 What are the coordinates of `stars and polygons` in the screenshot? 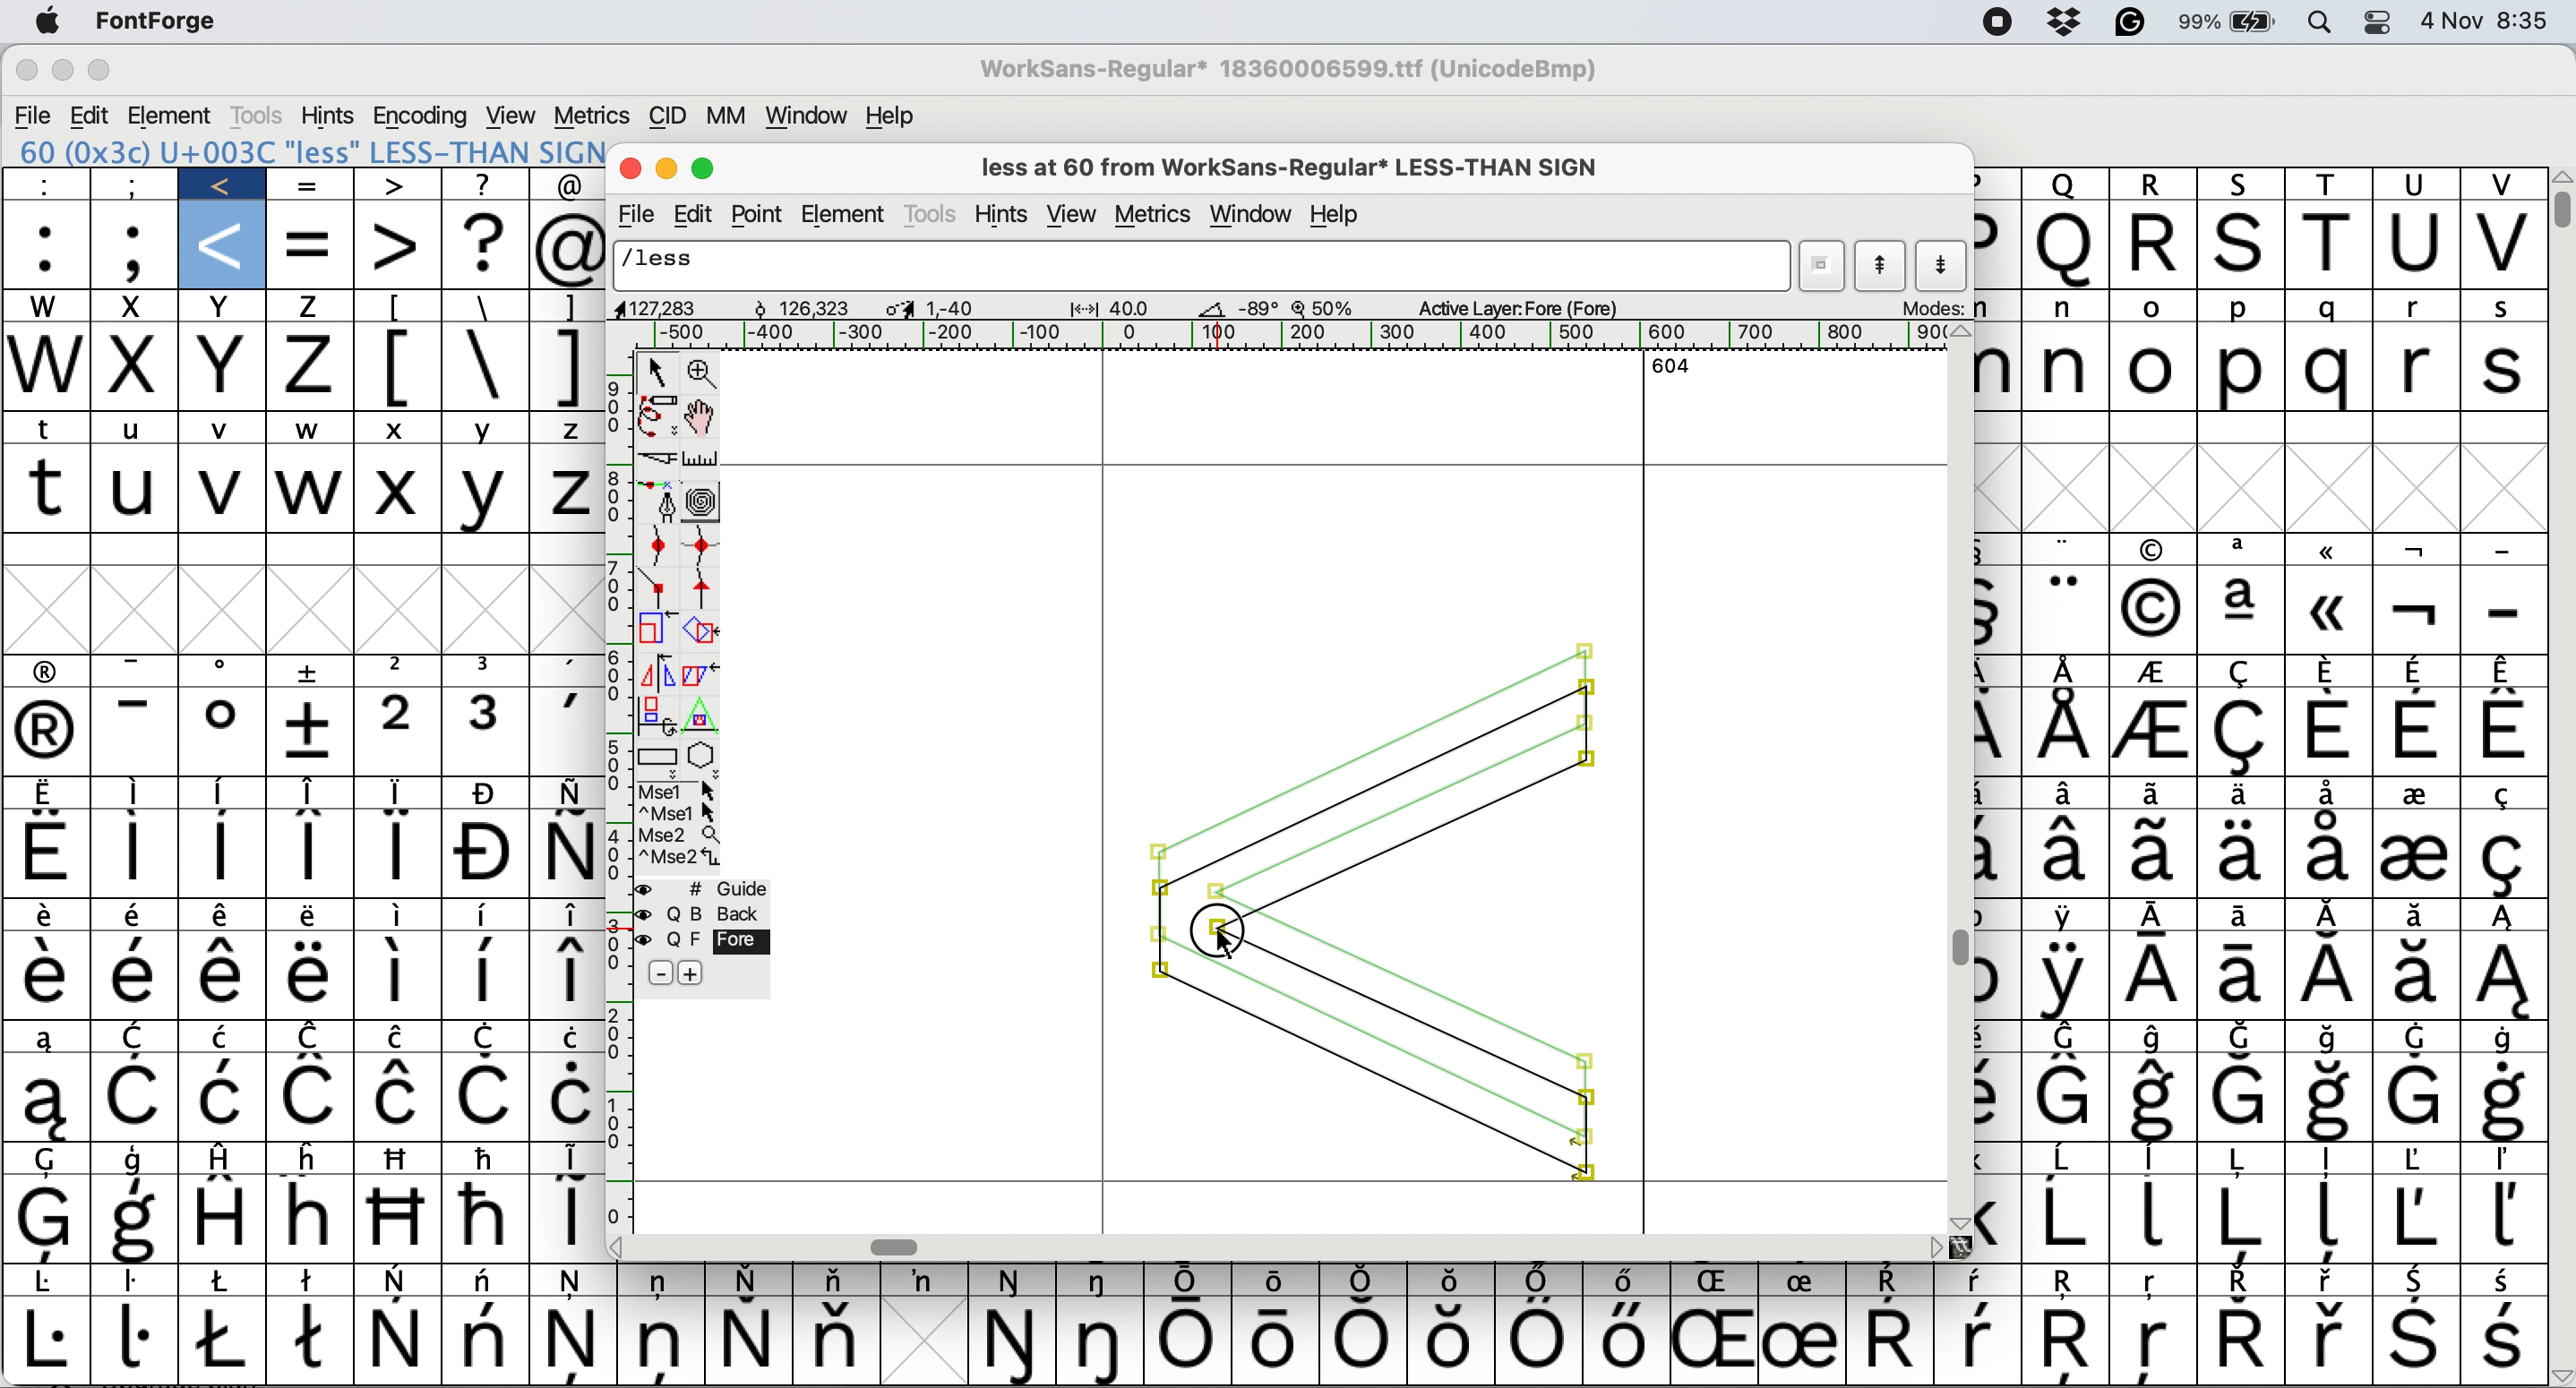 It's located at (705, 752).